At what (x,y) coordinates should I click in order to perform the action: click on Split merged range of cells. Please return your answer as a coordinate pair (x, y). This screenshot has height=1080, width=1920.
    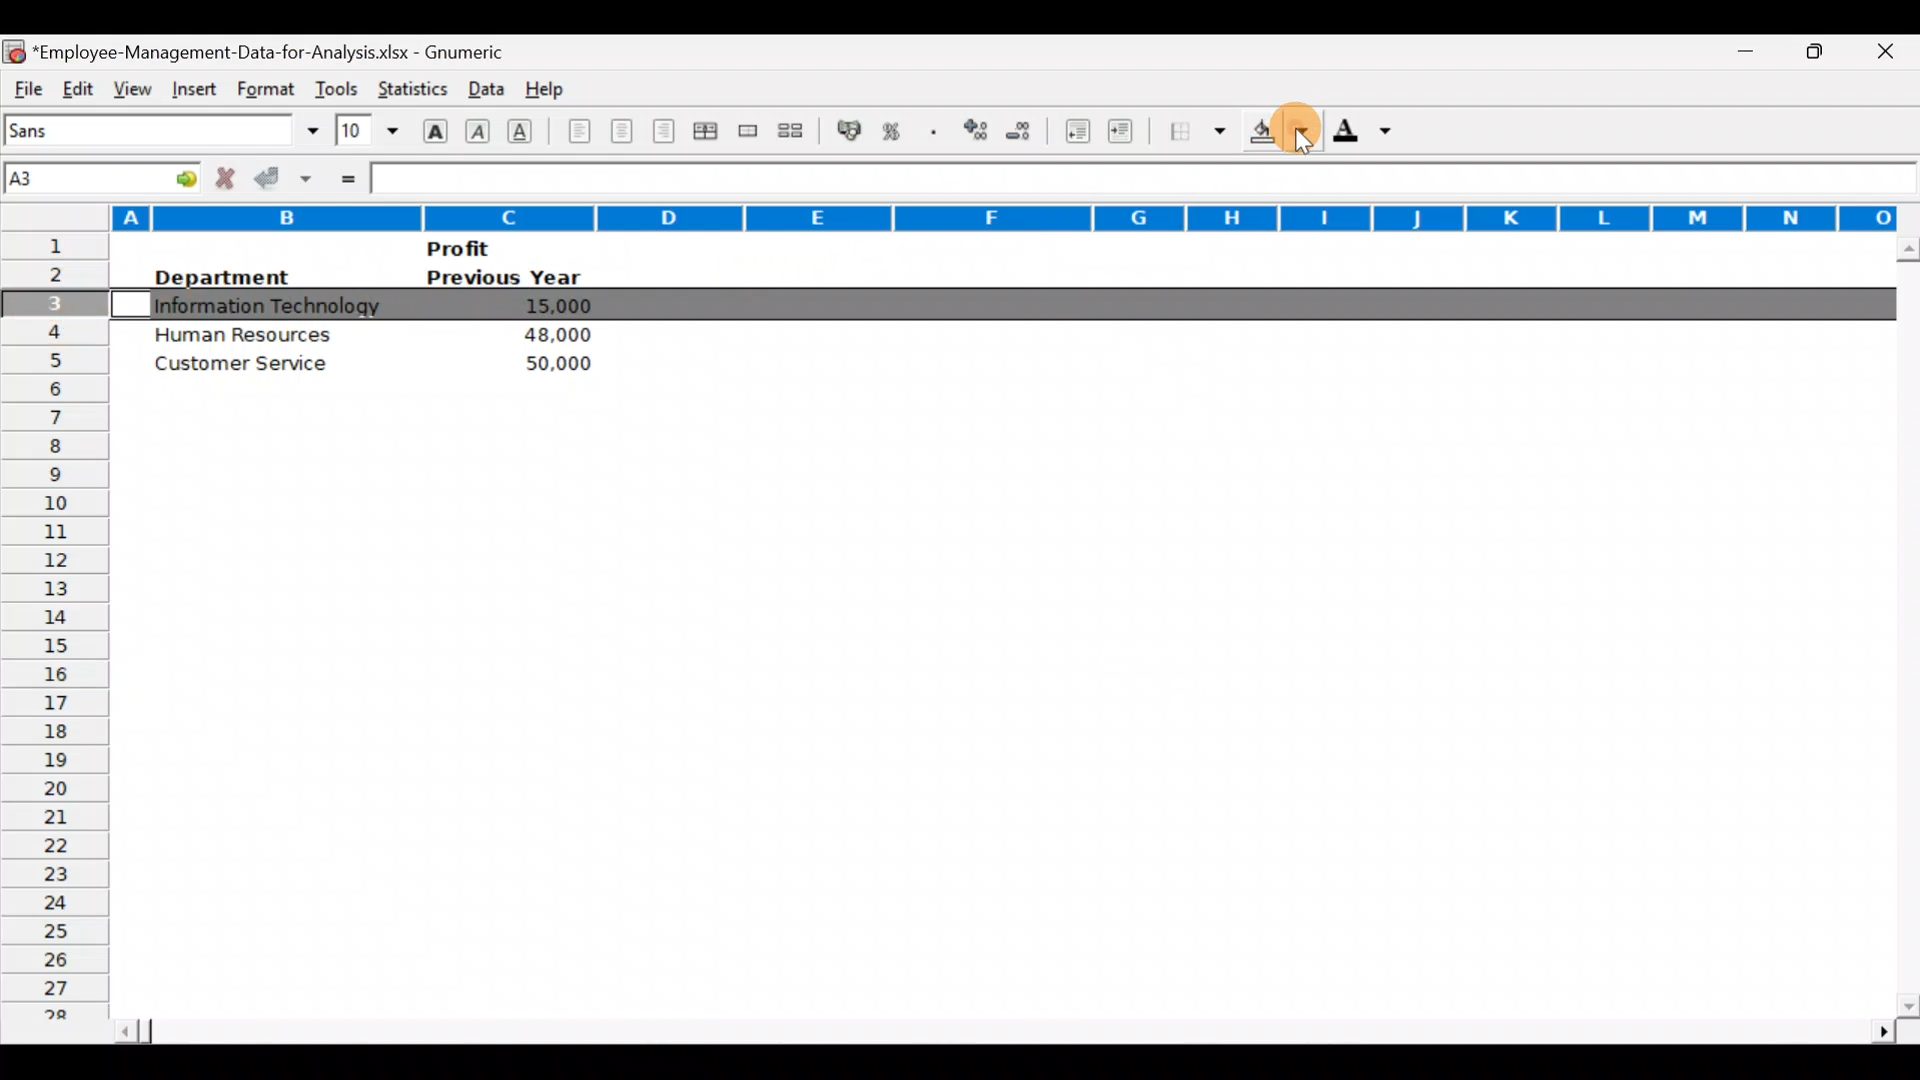
    Looking at the image, I should click on (791, 131).